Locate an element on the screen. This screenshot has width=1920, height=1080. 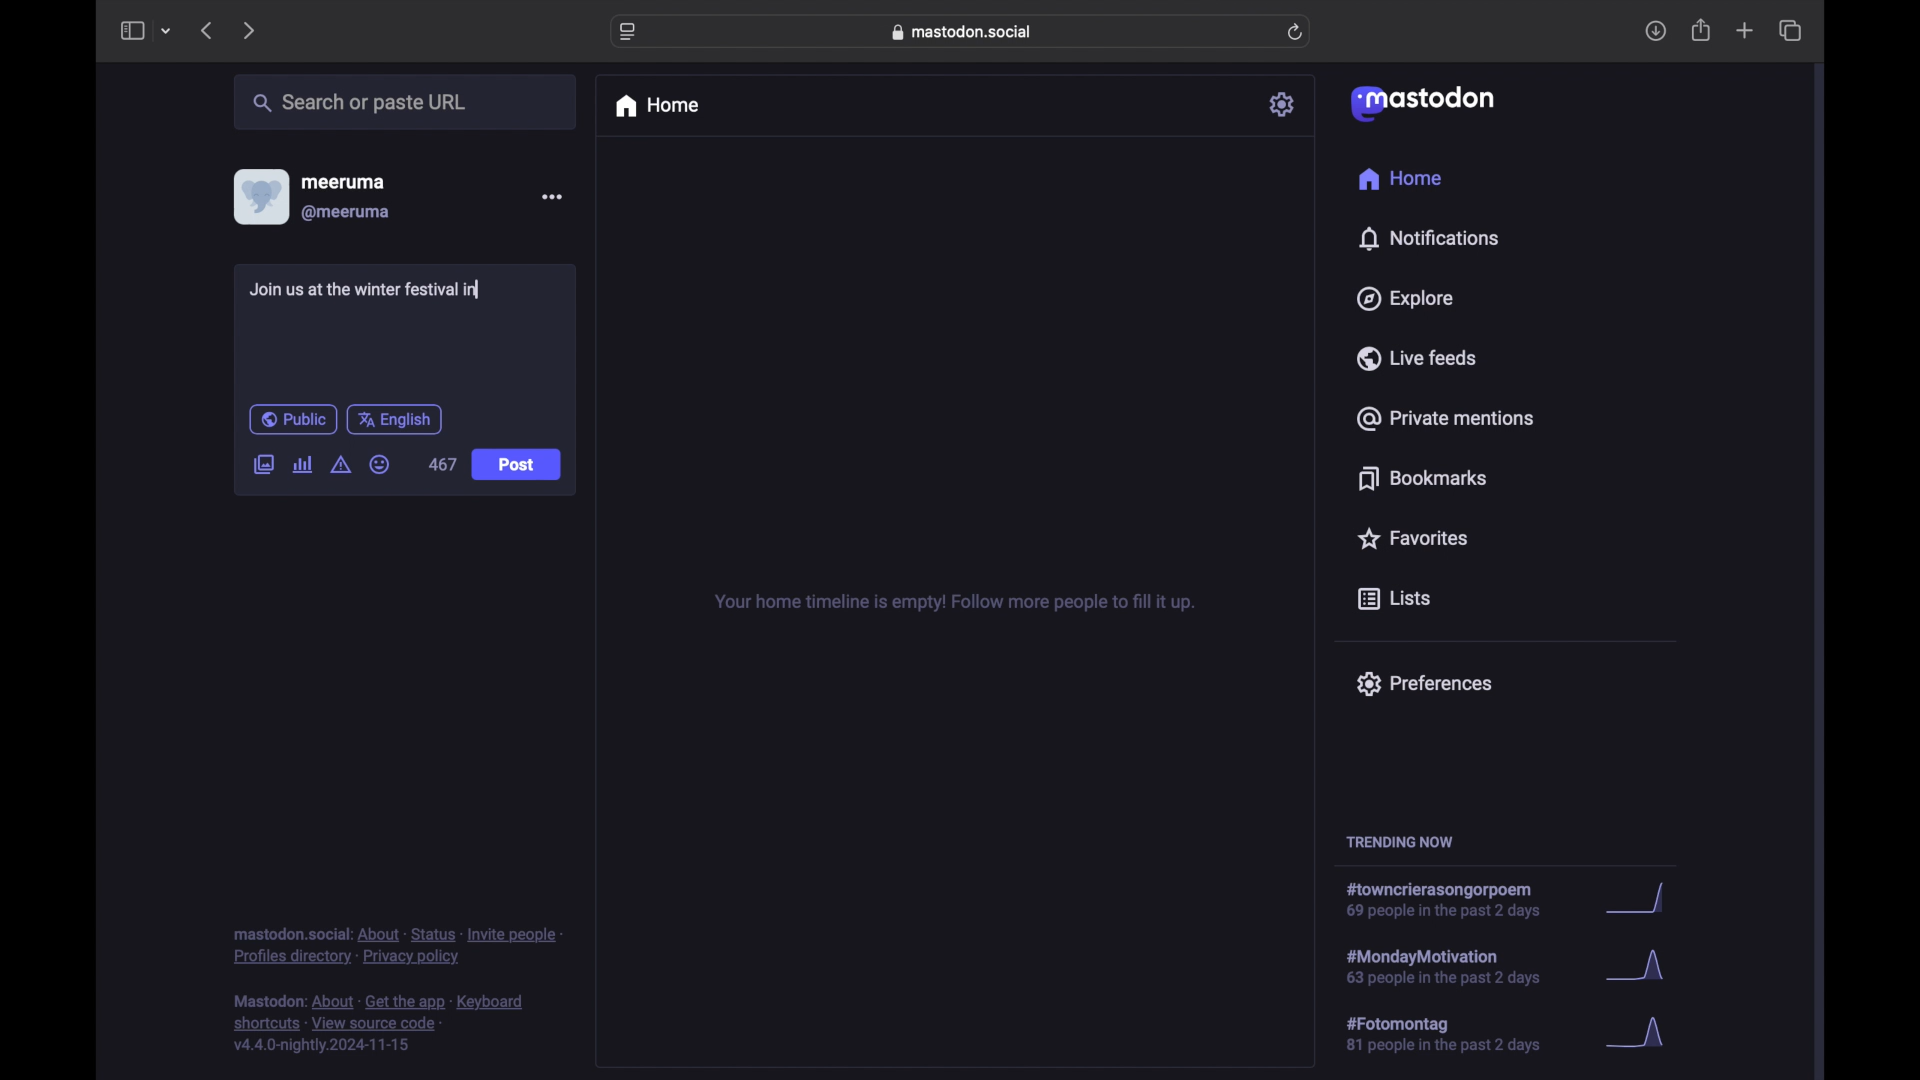
467 is located at coordinates (442, 465).